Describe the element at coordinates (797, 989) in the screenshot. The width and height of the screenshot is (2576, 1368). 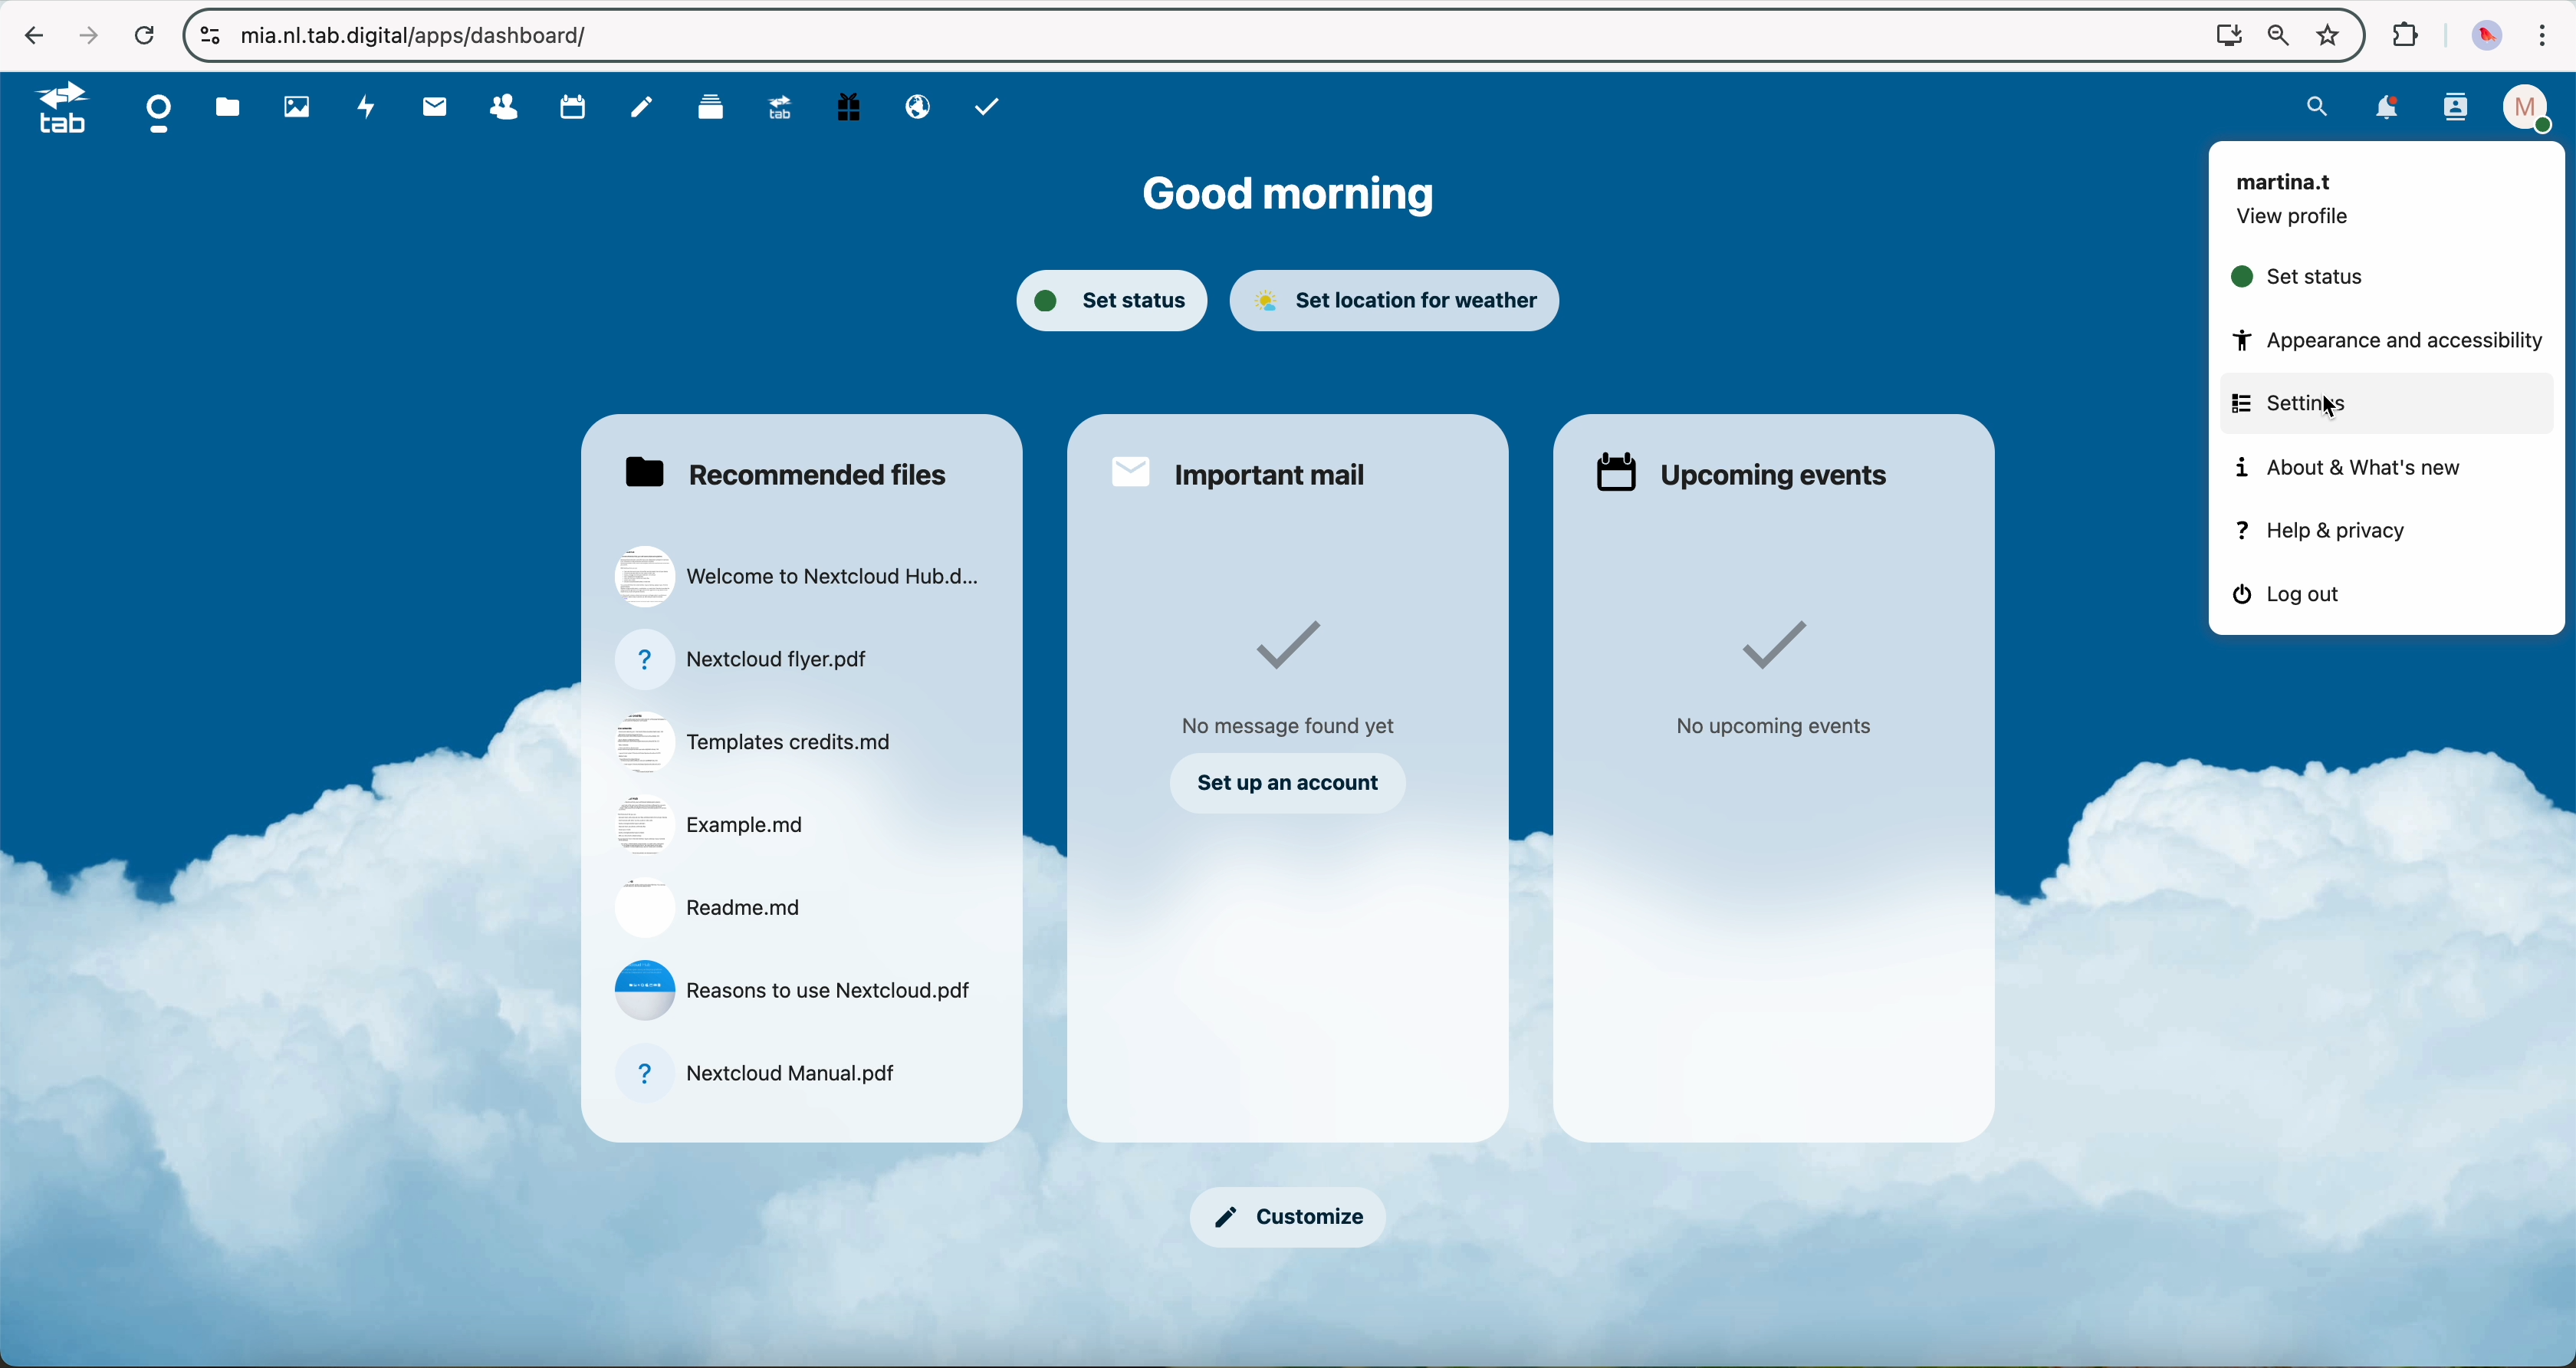
I see `file` at that location.